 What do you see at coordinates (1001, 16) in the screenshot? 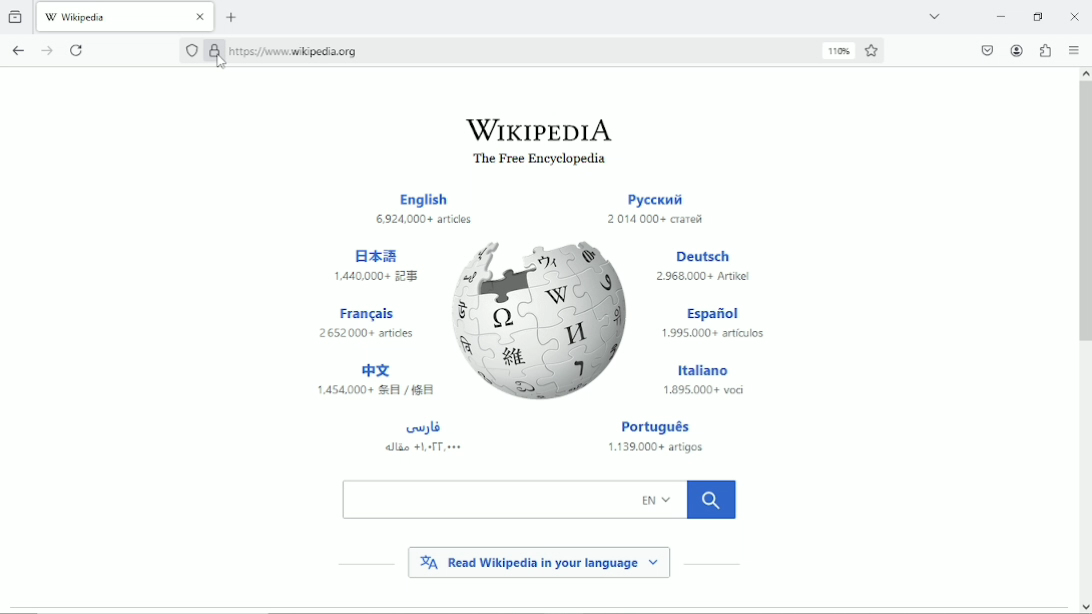
I see `minimize` at bounding box center [1001, 16].